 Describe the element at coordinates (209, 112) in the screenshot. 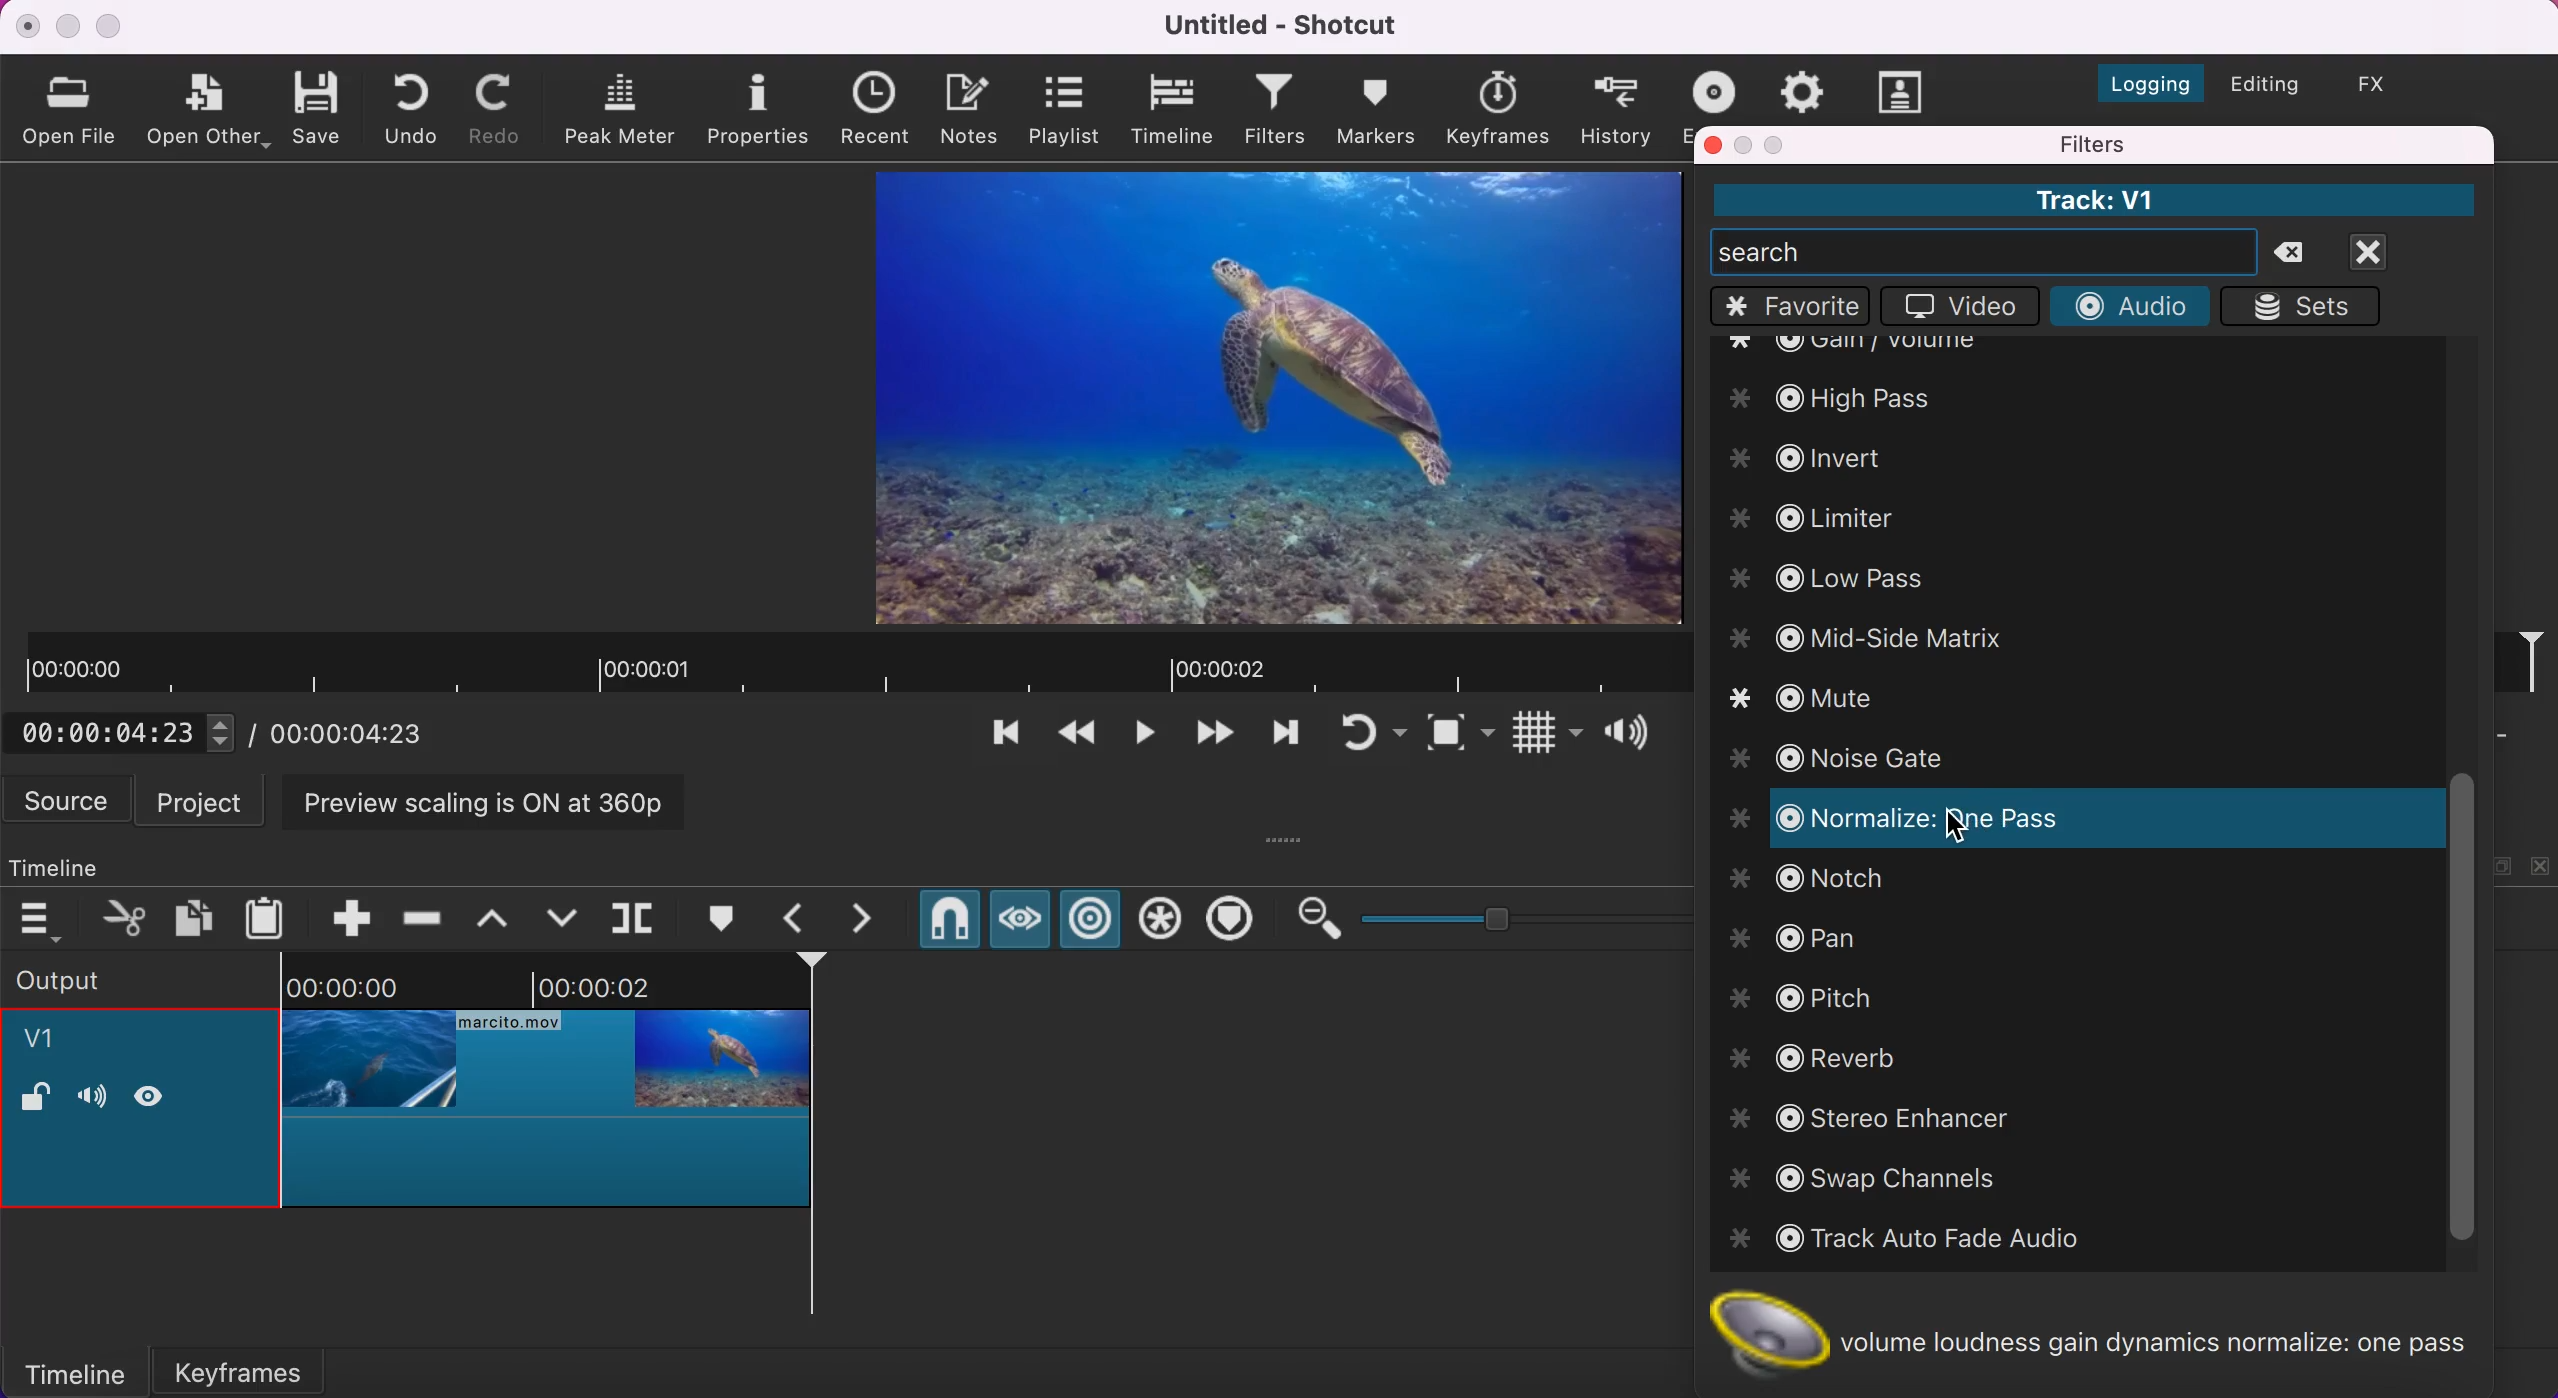

I see `open other` at that location.